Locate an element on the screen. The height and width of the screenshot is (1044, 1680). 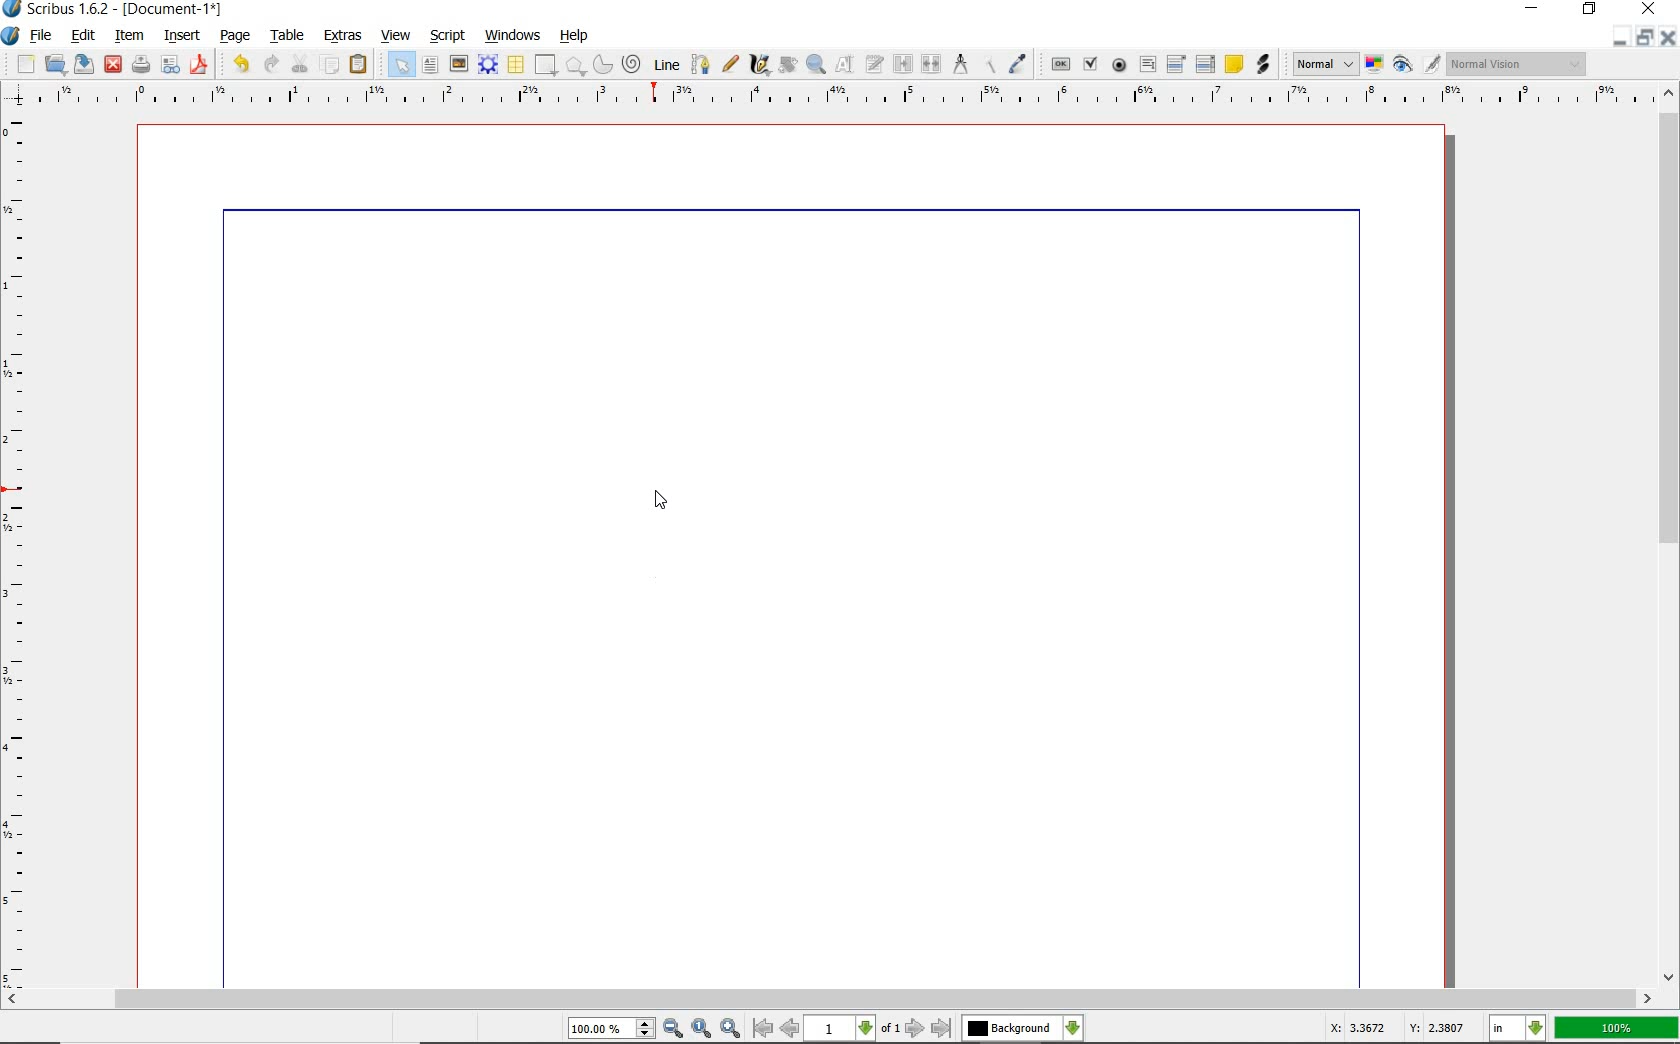
redo is located at coordinates (271, 65).